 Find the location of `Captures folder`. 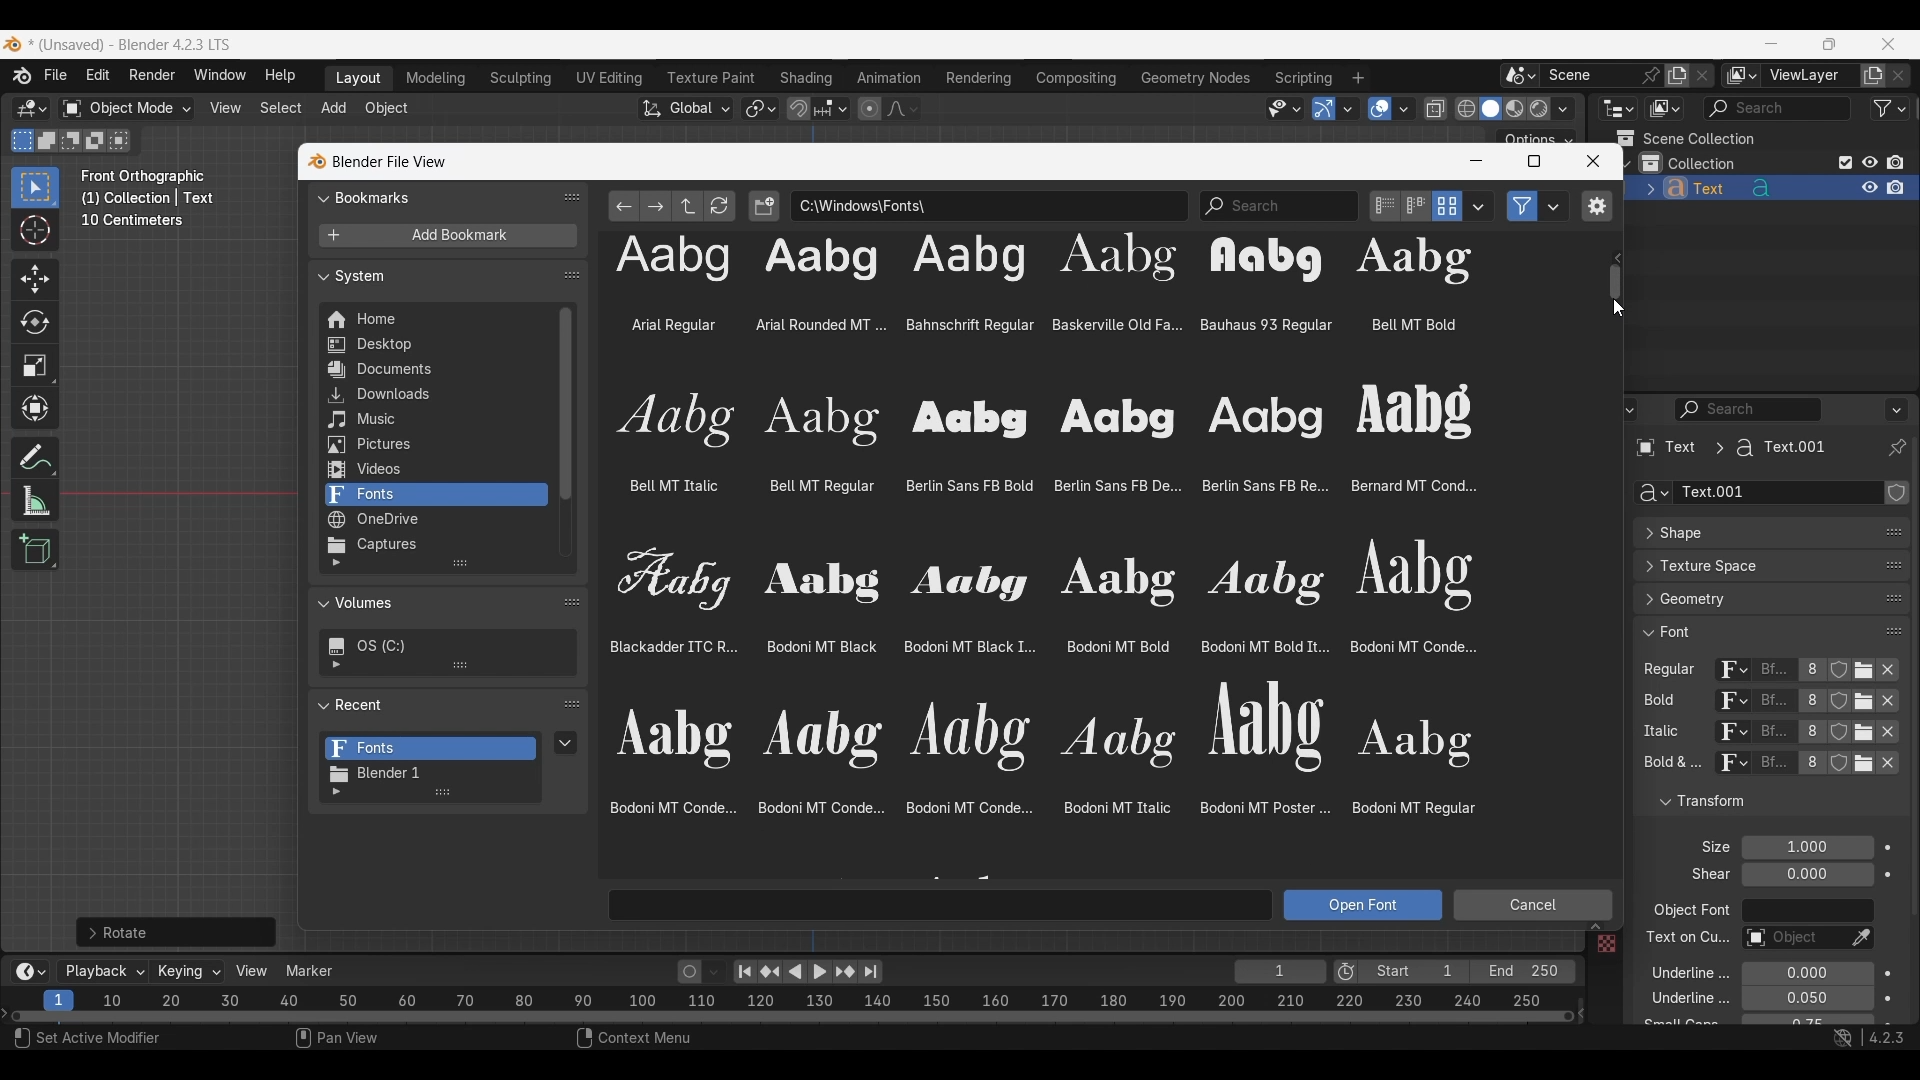

Captures folder is located at coordinates (435, 545).